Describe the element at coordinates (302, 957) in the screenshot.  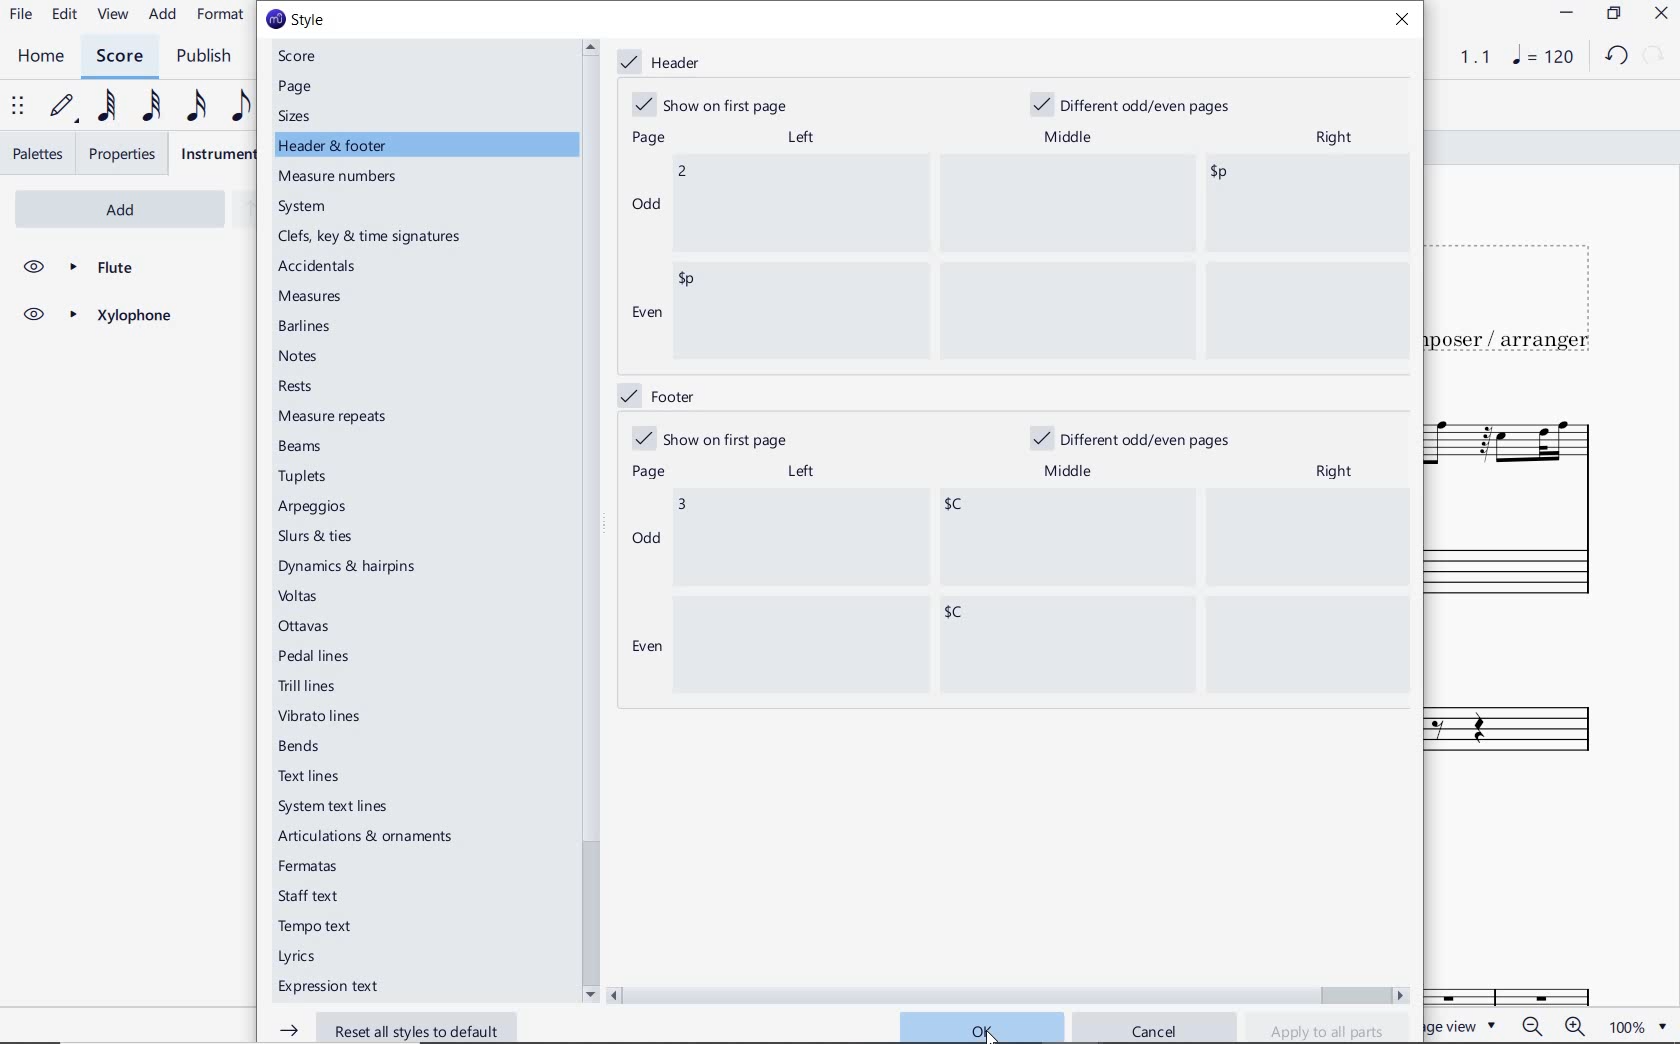
I see `Lyrics` at that location.